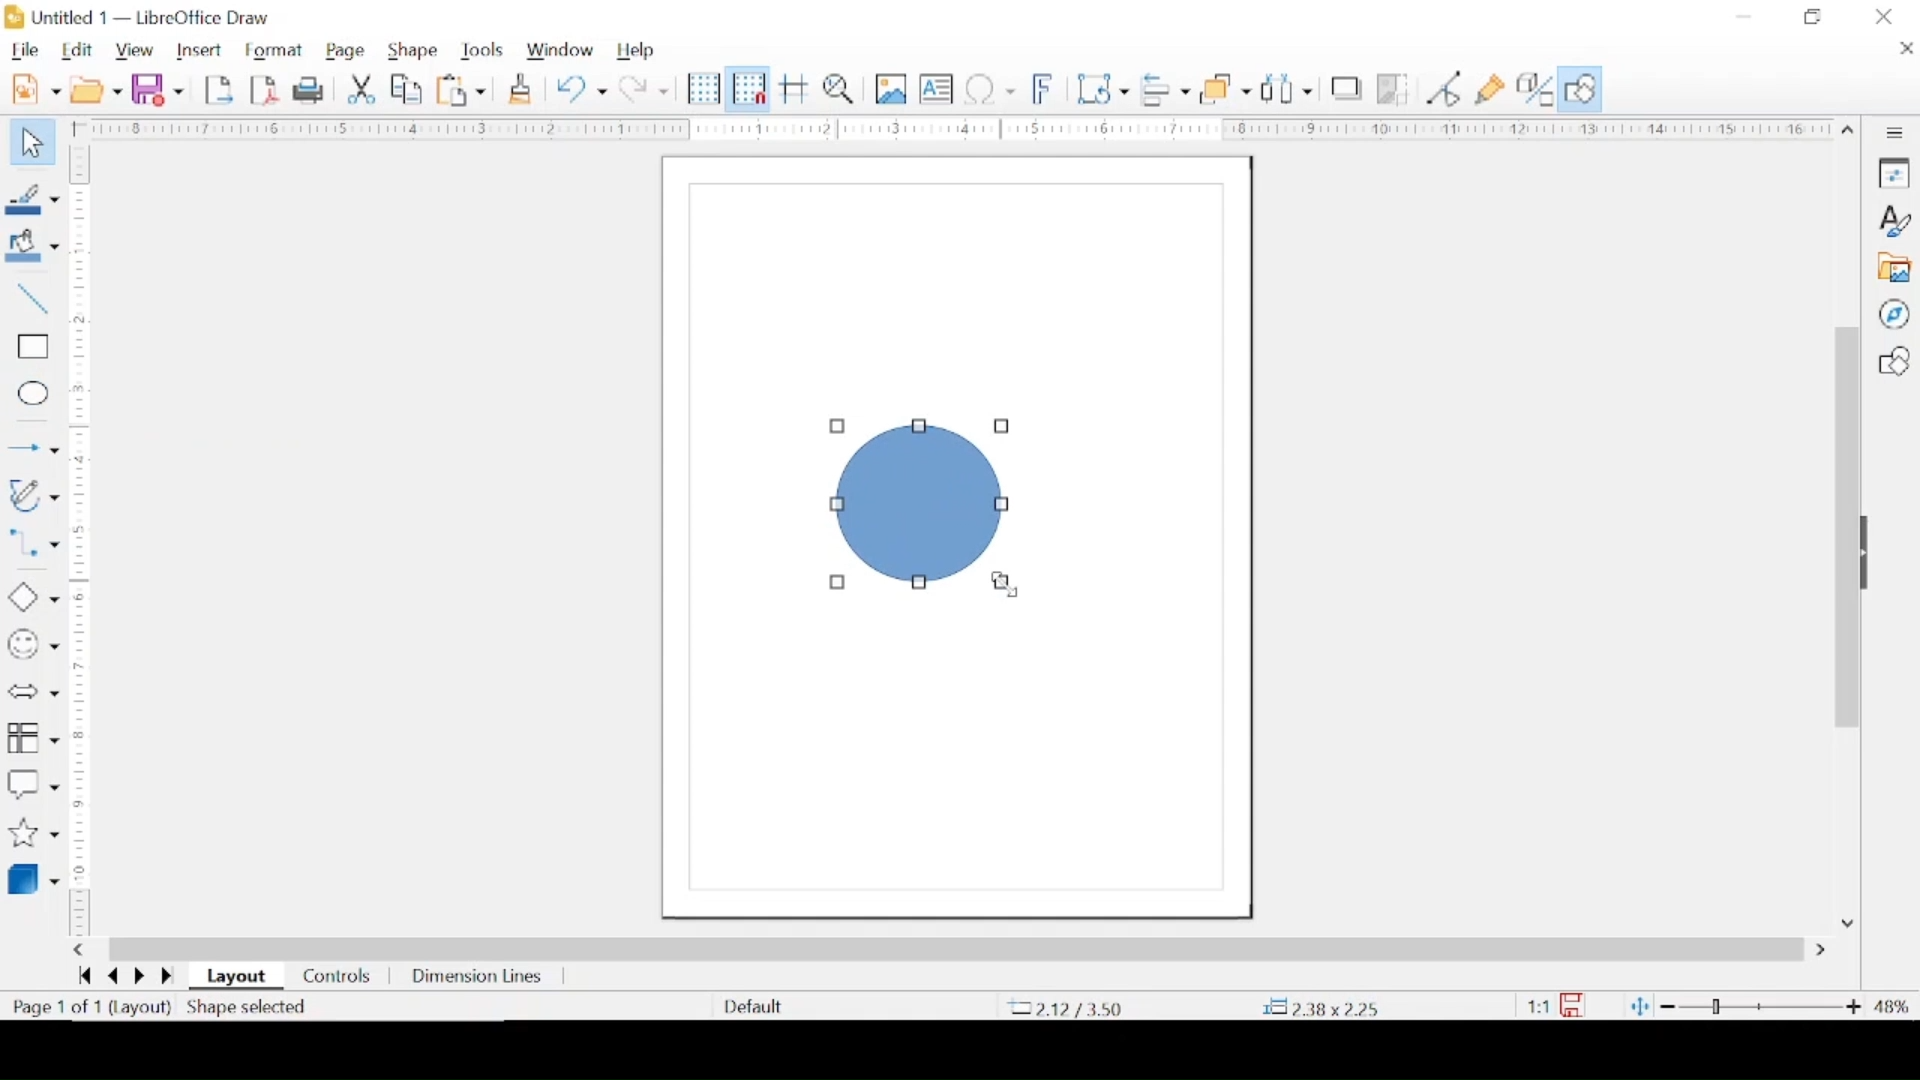 The image size is (1920, 1080). Describe the element at coordinates (1583, 89) in the screenshot. I see `show draw functions` at that location.